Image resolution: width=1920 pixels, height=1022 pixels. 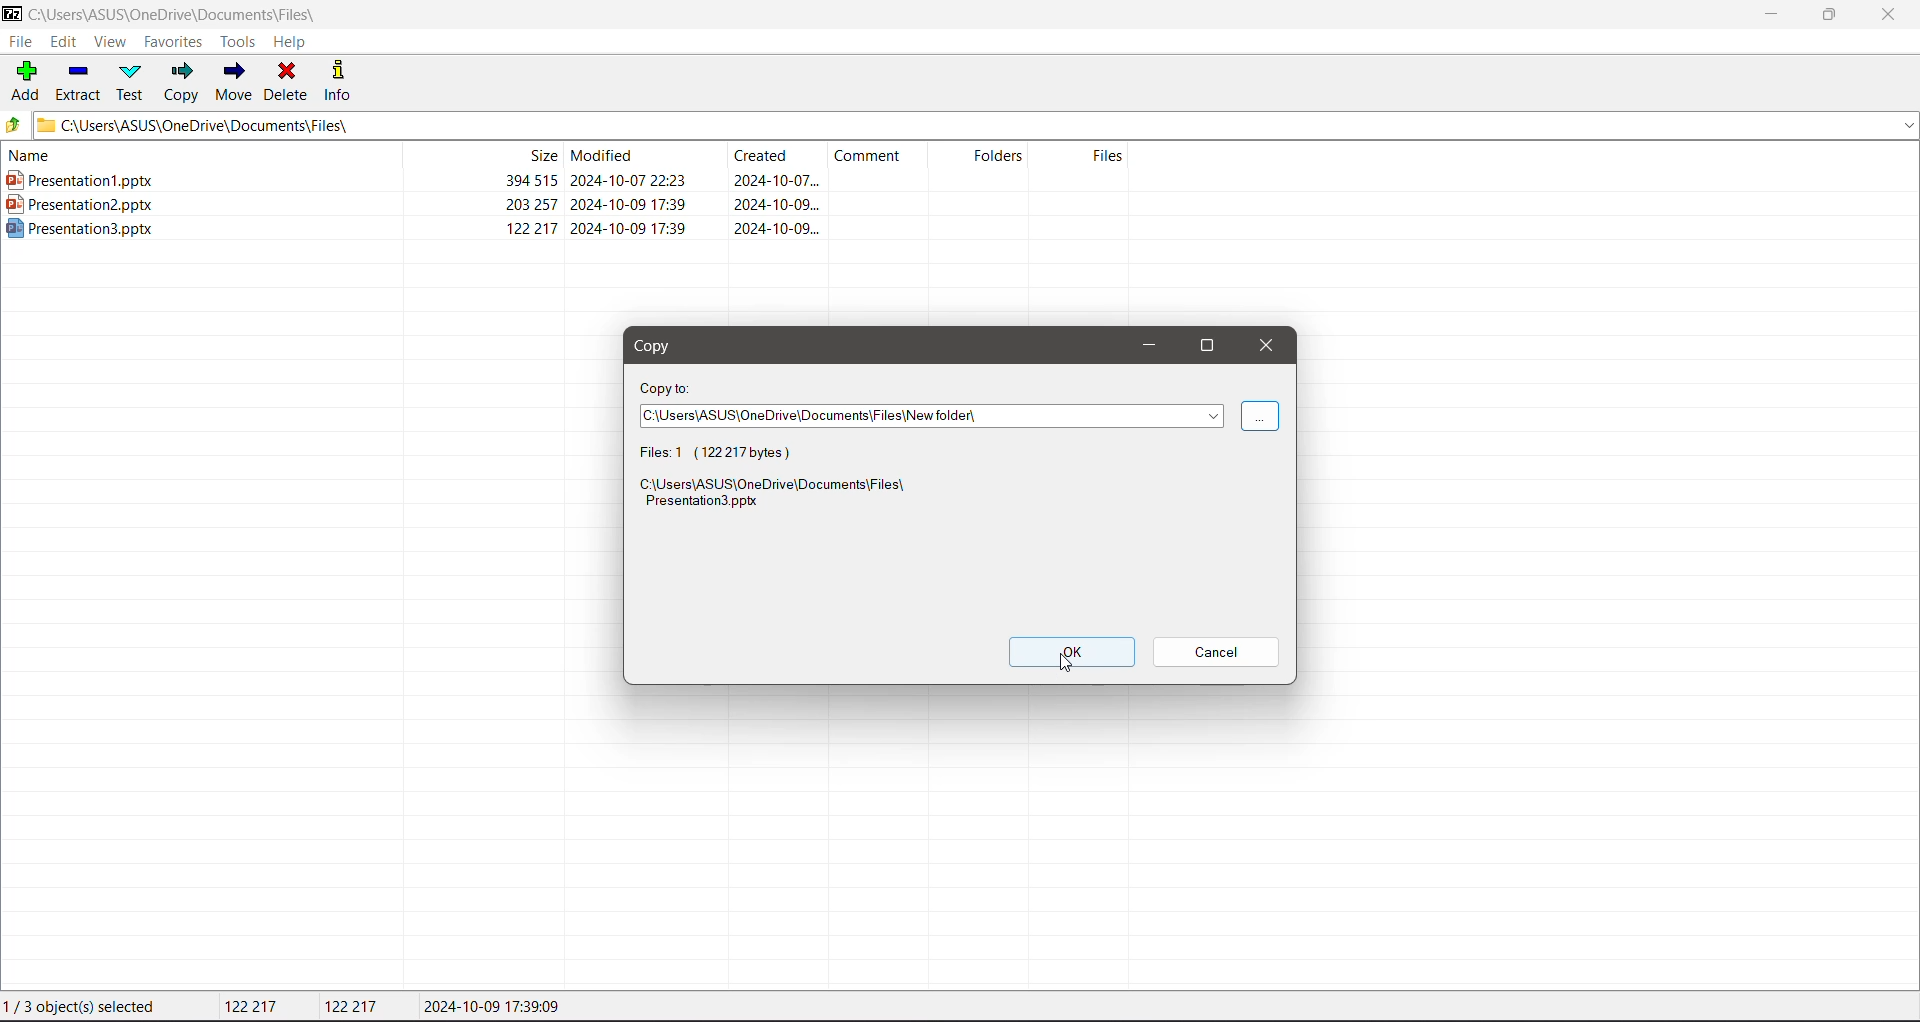 I want to click on Size of the last file selected, so click(x=354, y=1006).